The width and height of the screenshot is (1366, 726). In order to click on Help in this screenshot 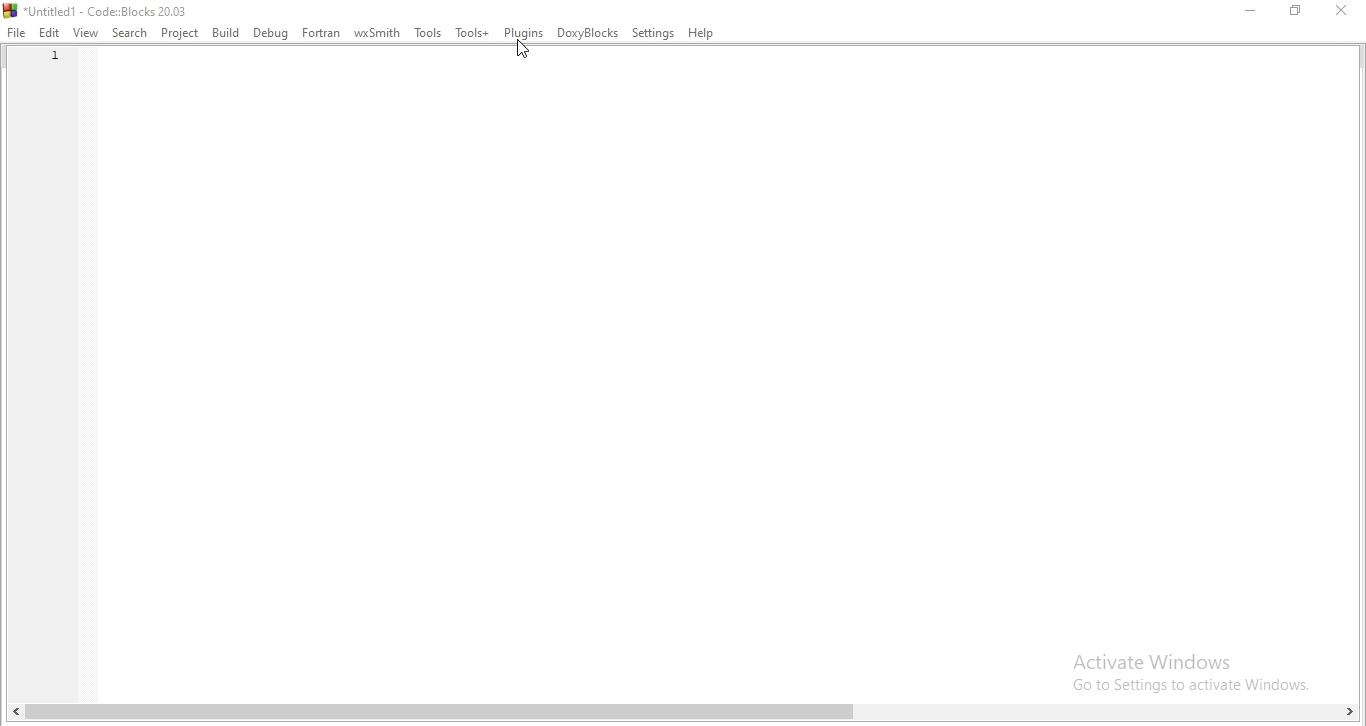, I will do `click(702, 32)`.